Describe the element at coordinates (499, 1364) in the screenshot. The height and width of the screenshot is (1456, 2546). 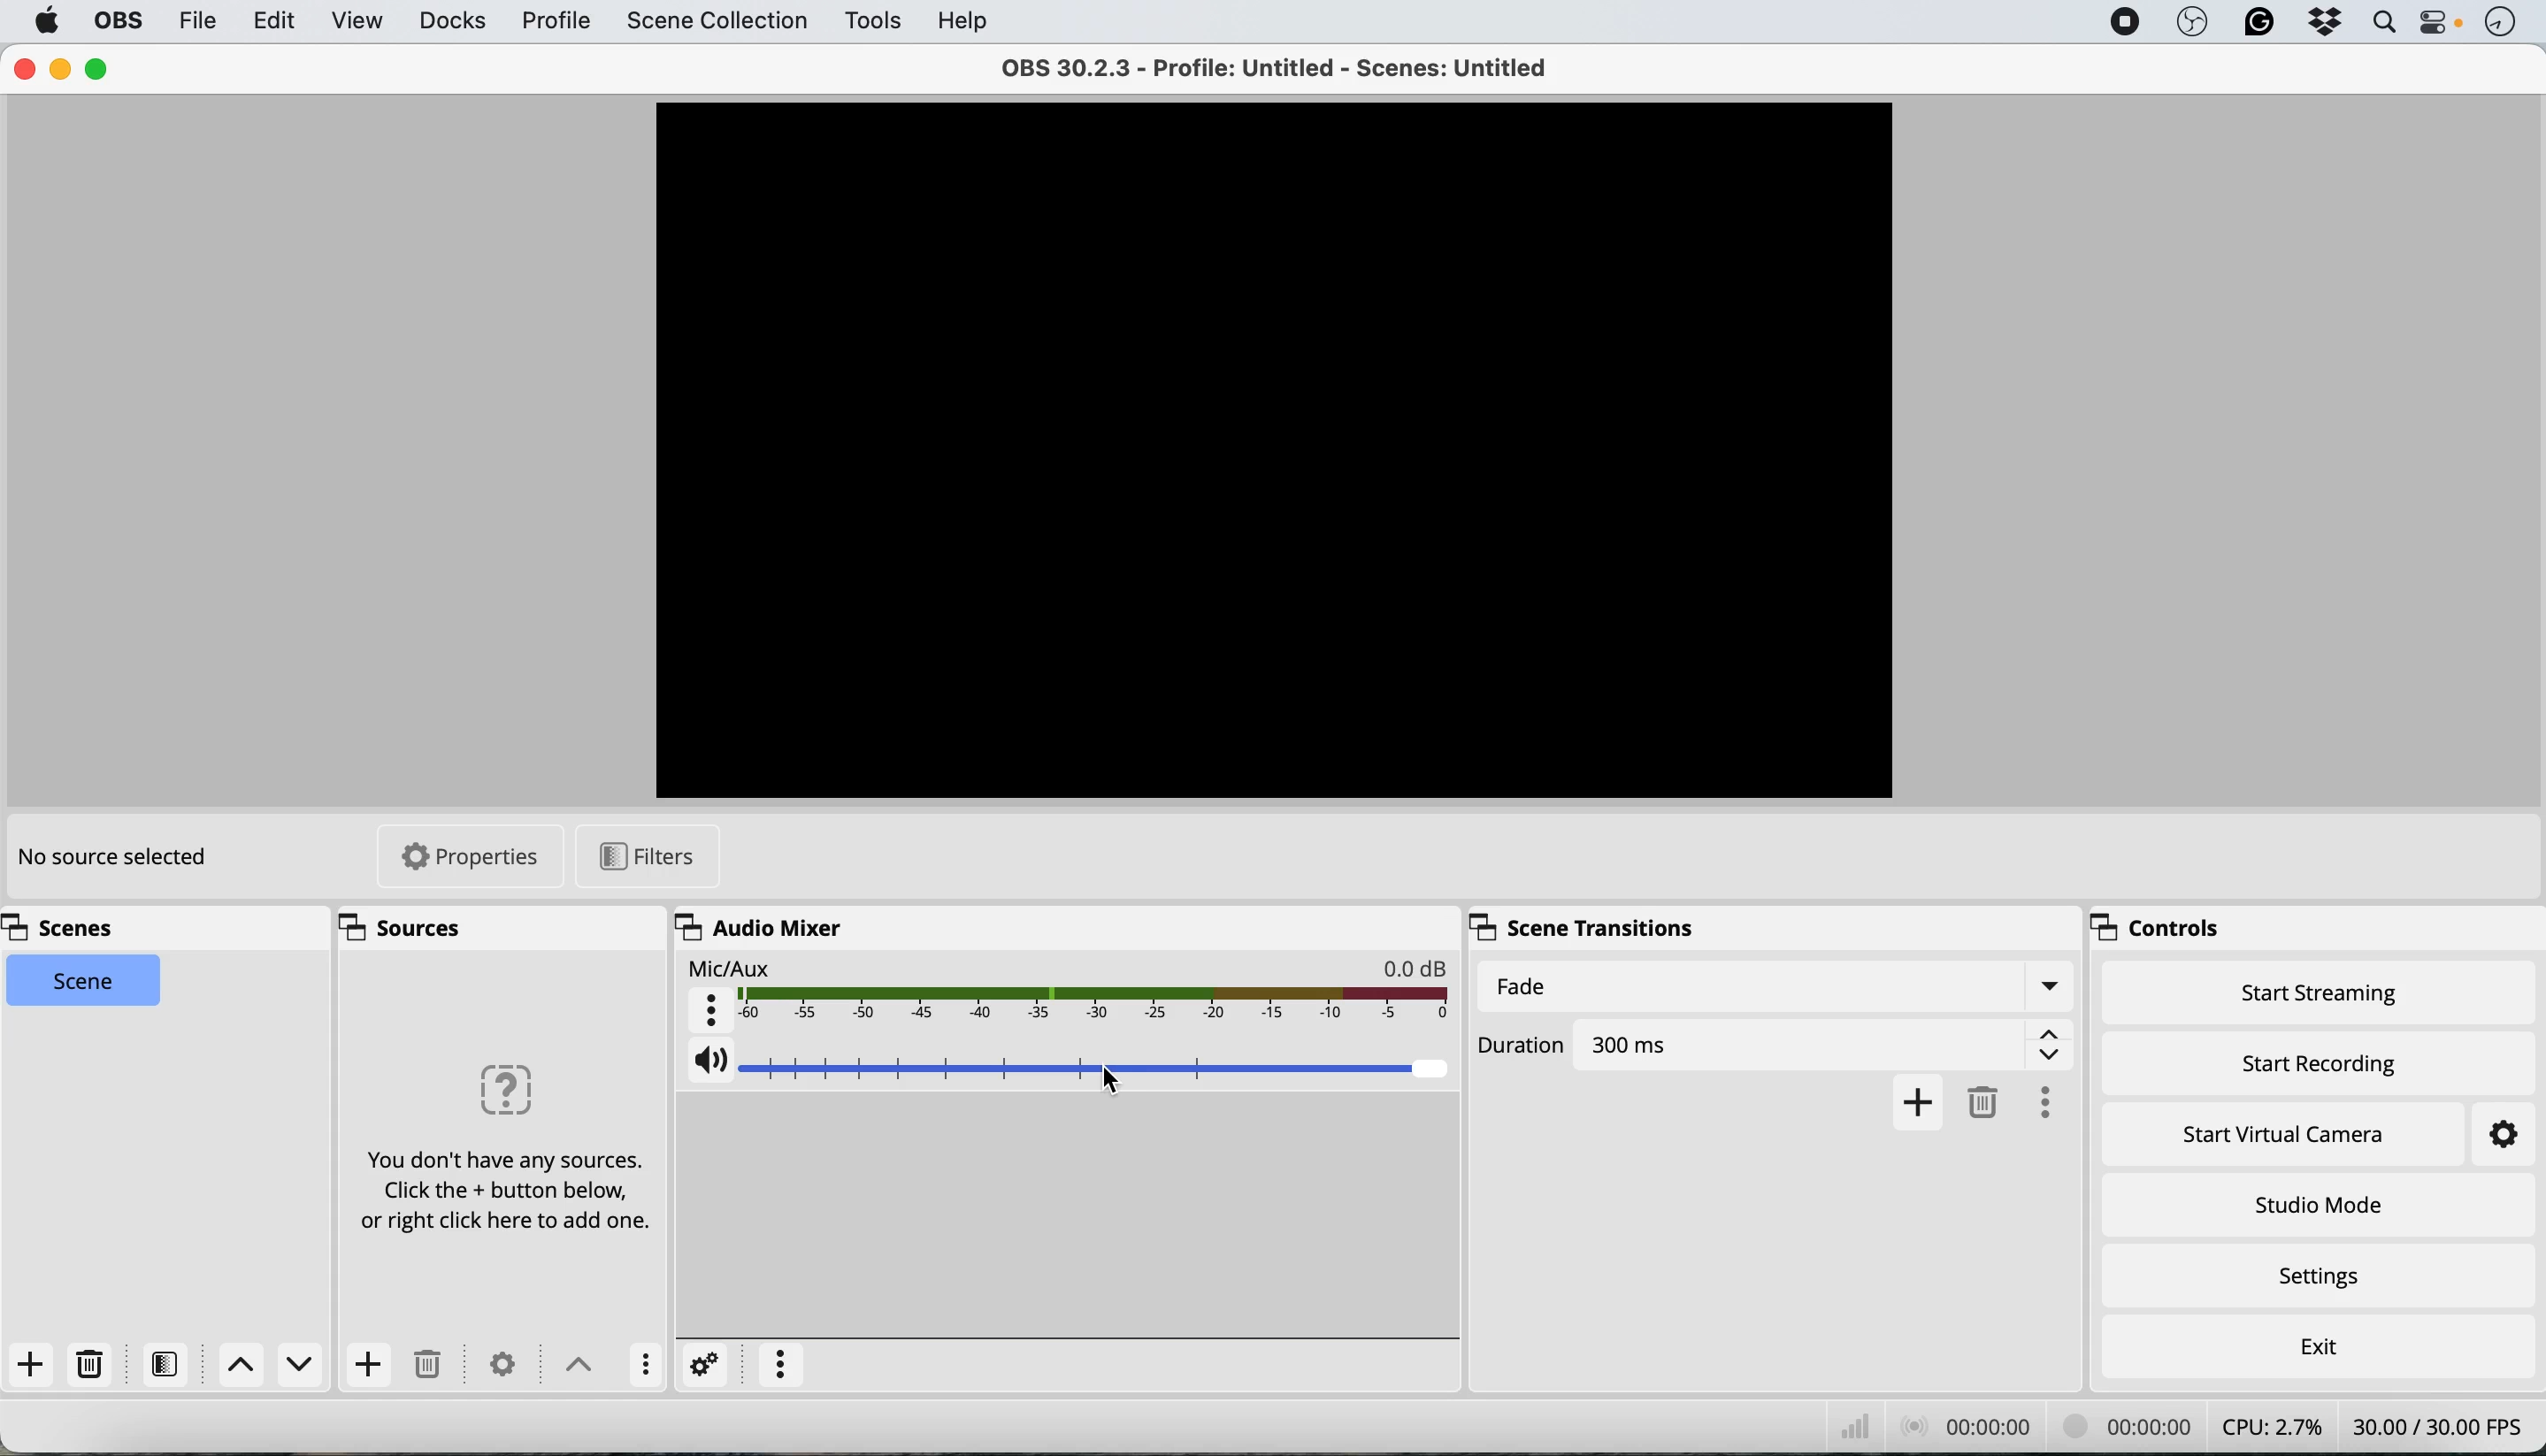
I see `settings` at that location.